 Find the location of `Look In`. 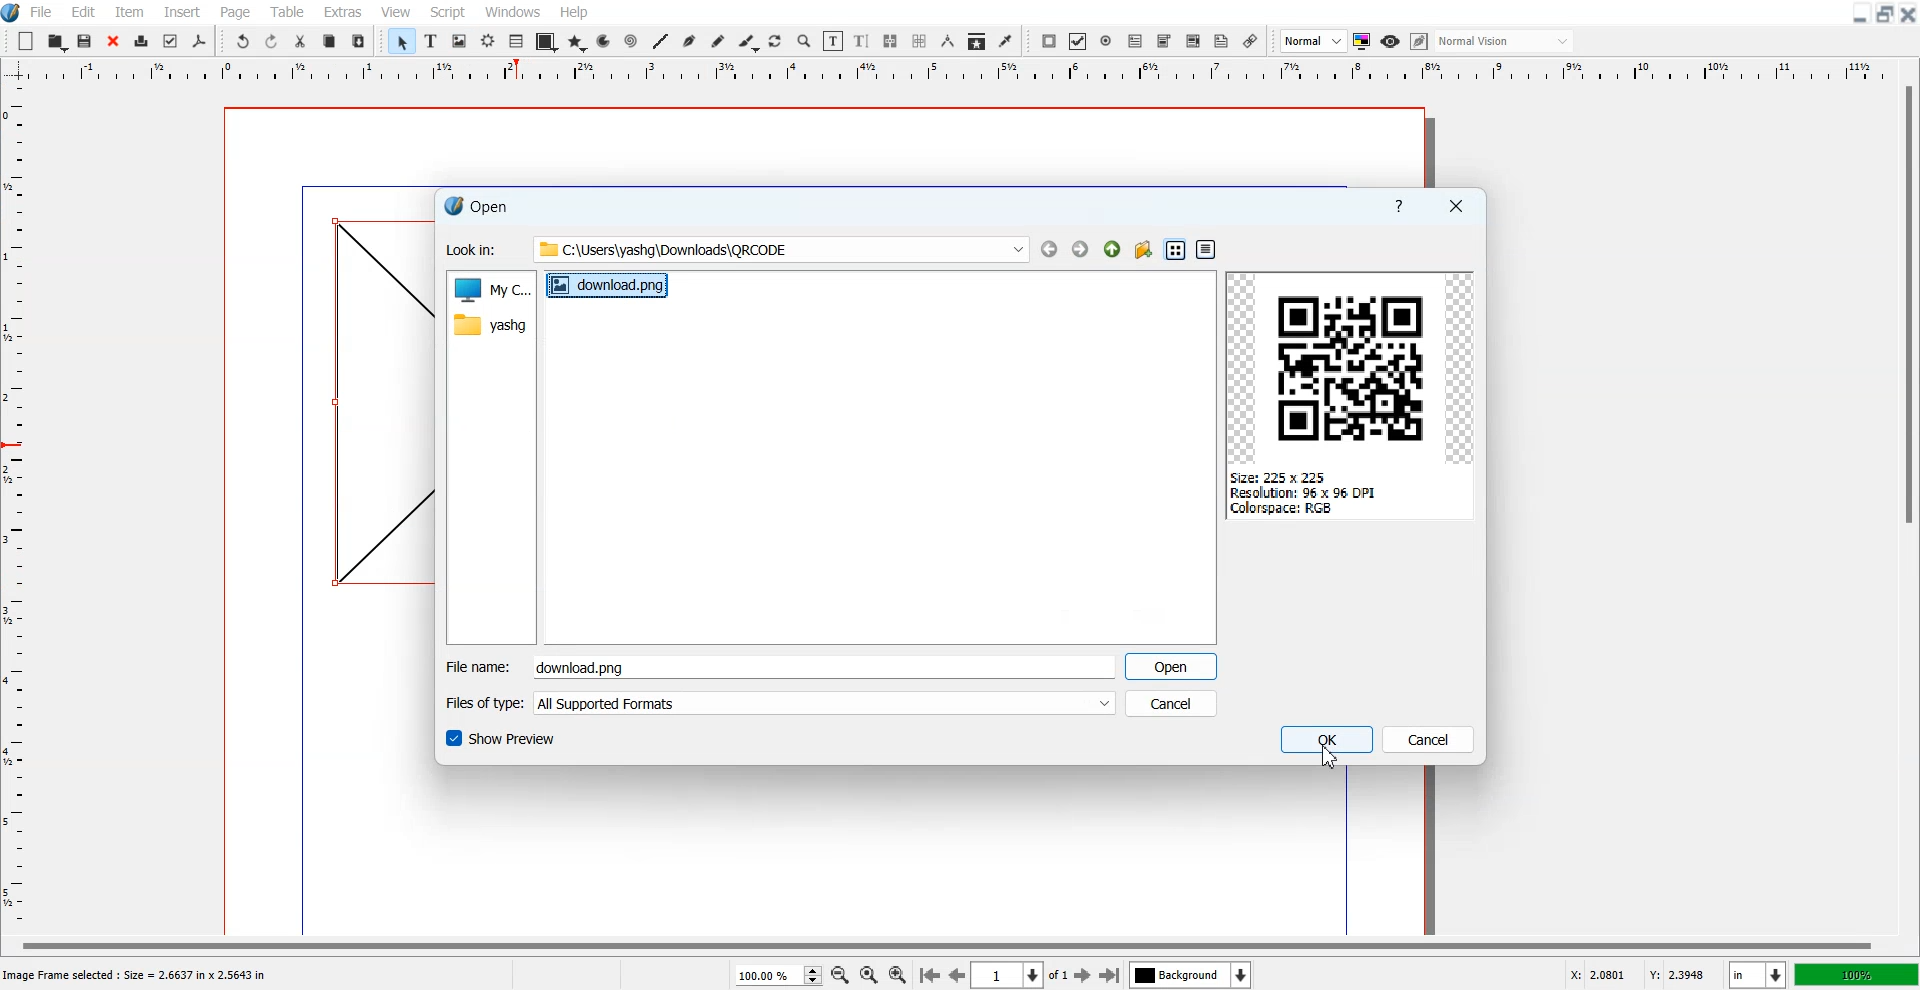

Look In is located at coordinates (735, 250).